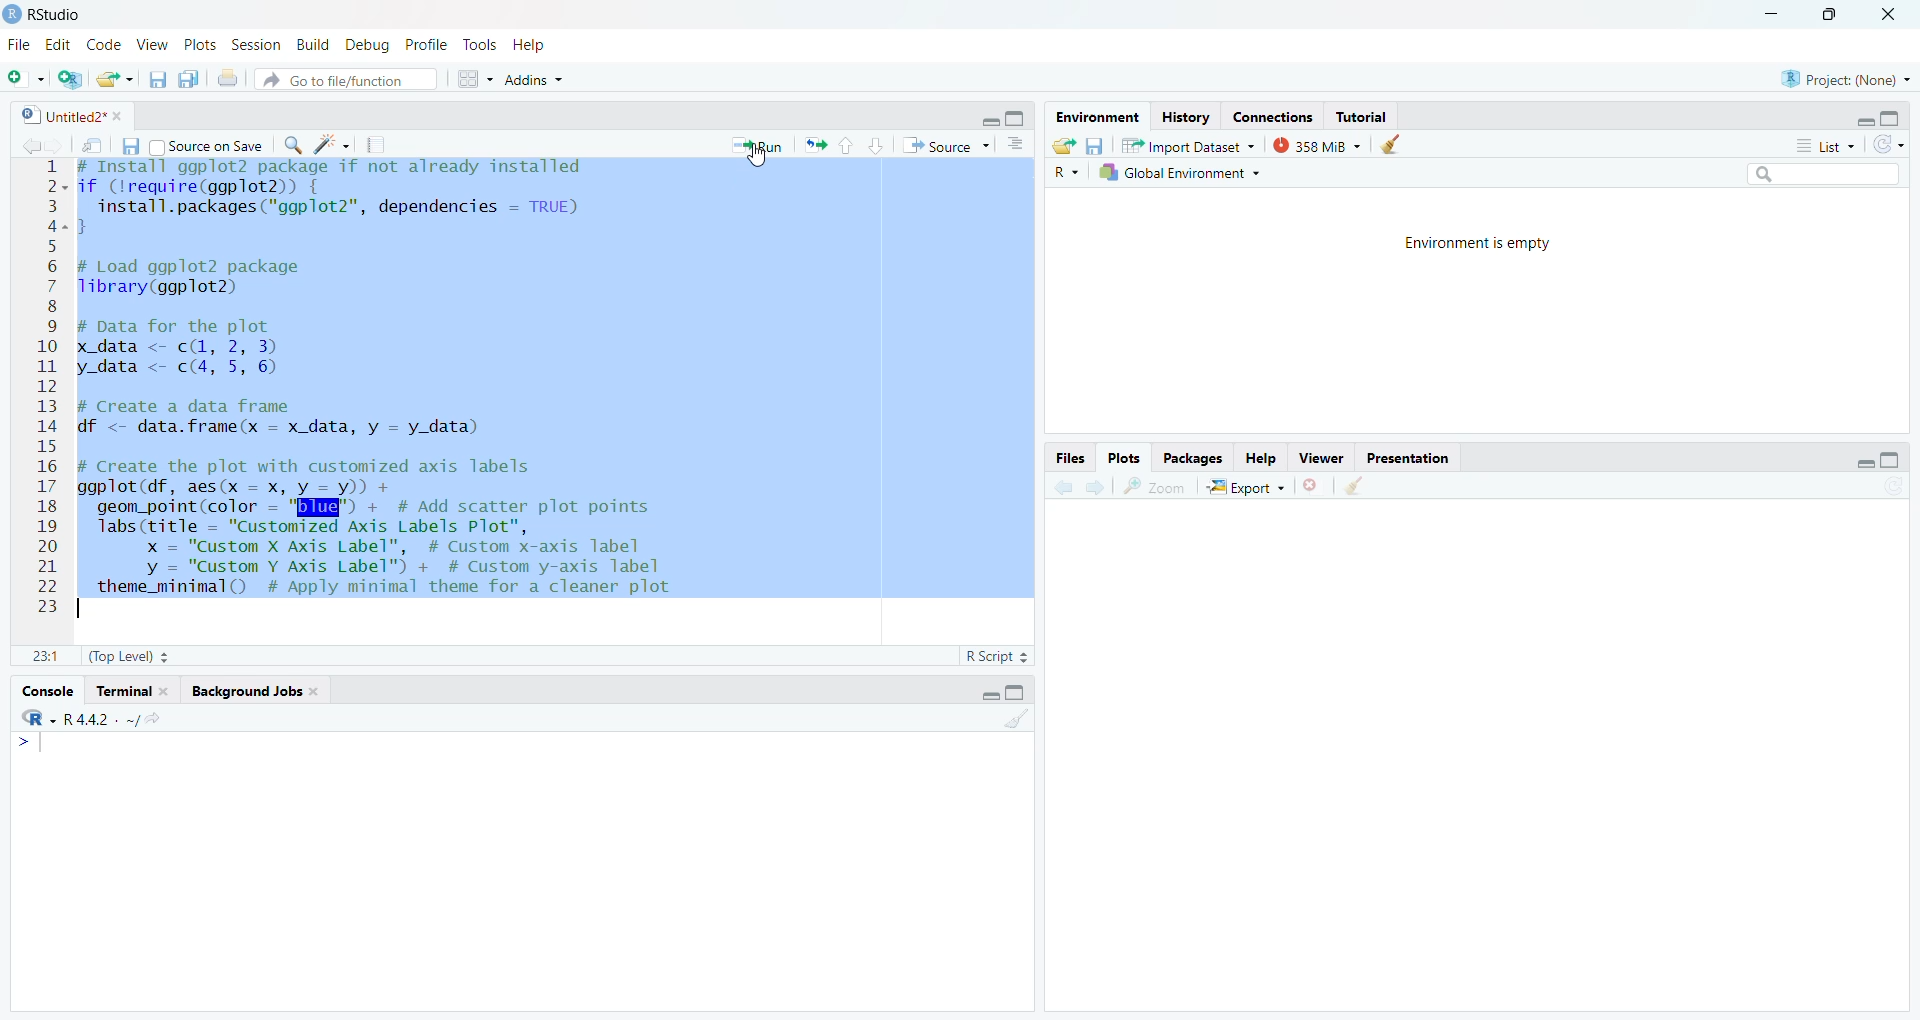  I want to click on add script, so click(72, 80).